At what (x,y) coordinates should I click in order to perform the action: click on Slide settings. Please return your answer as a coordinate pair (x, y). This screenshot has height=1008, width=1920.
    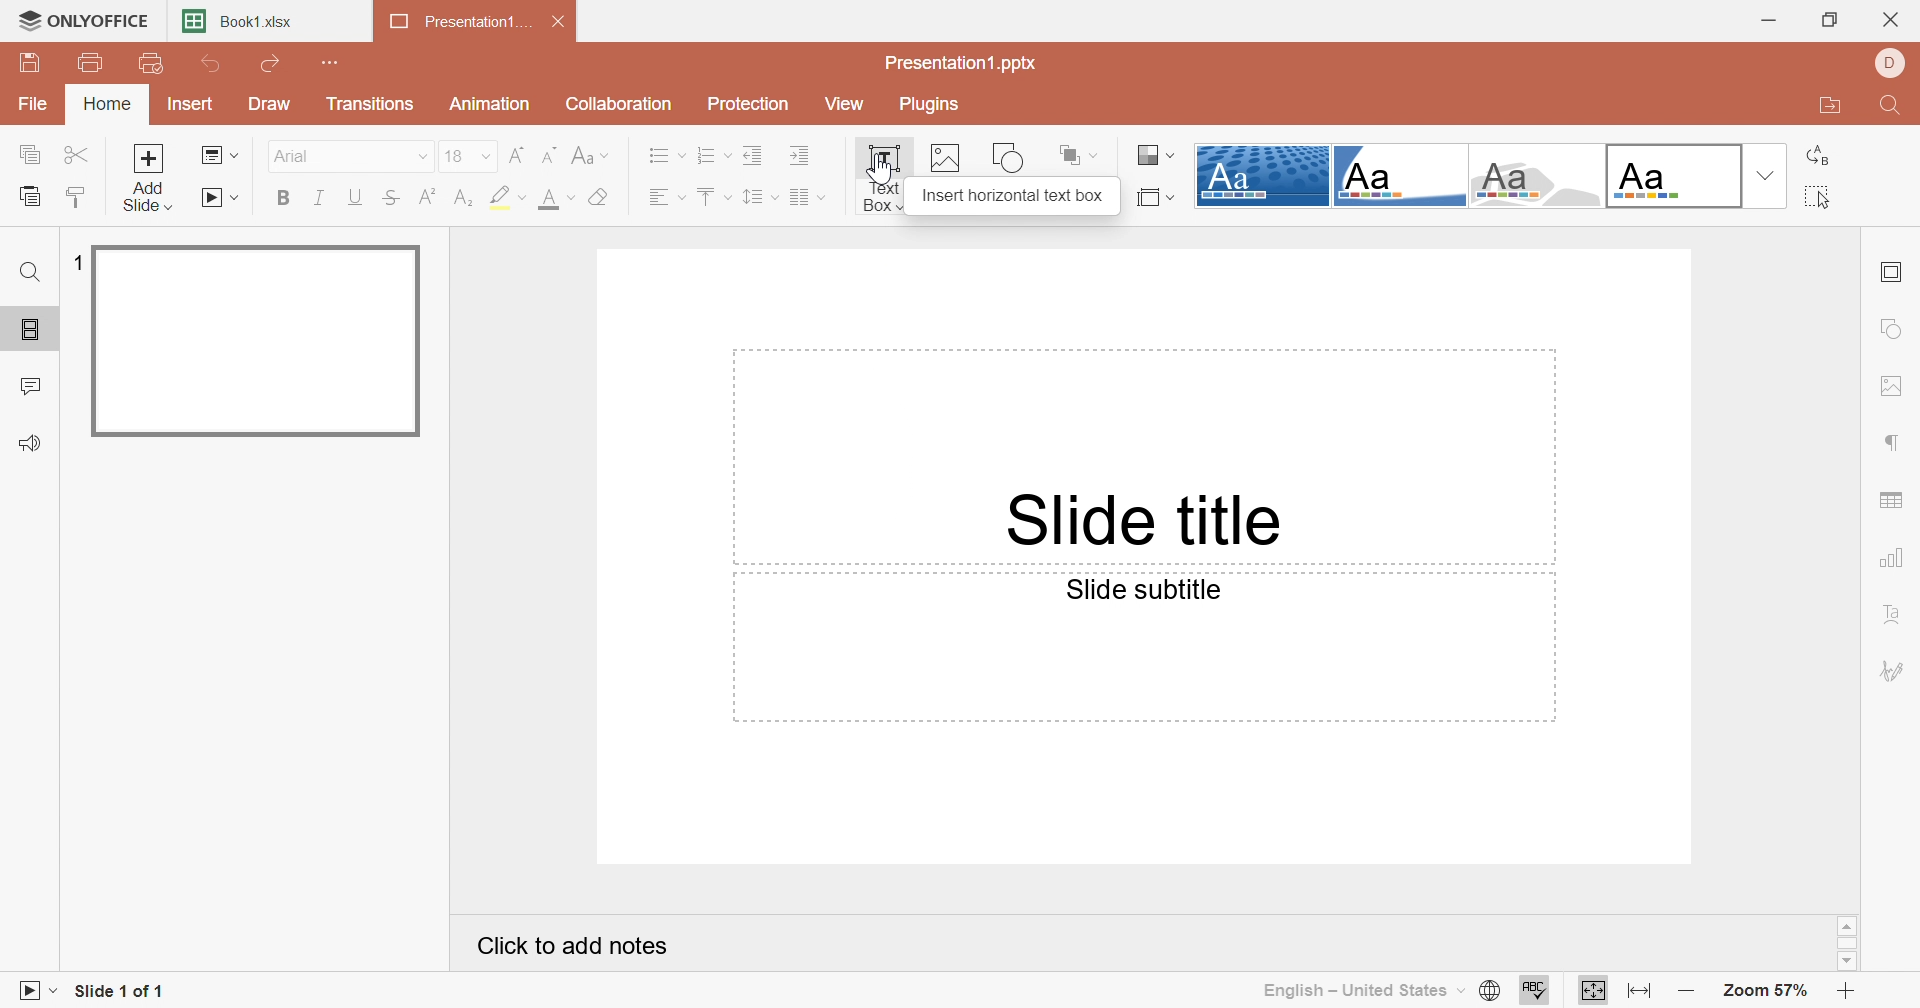
    Looking at the image, I should click on (1894, 271).